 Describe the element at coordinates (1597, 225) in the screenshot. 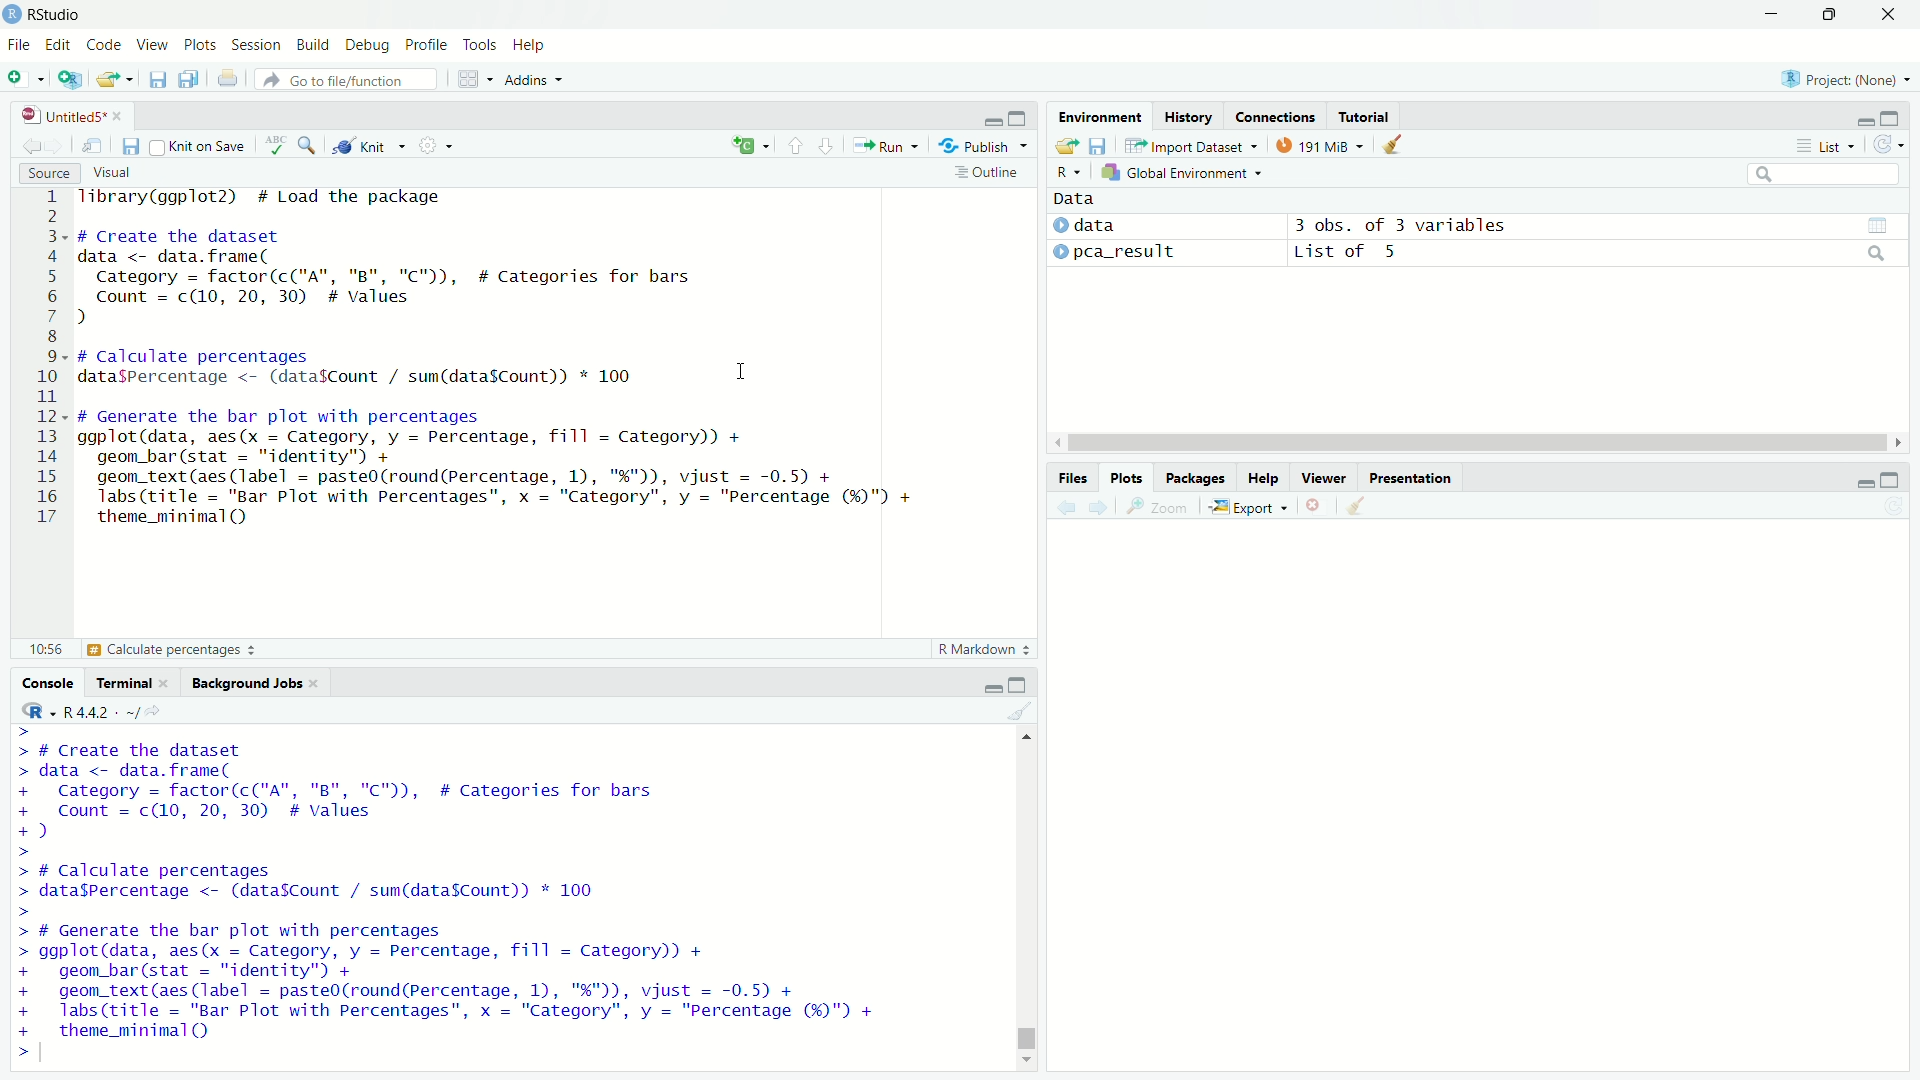

I see `3 obs. of 3 variables` at that location.